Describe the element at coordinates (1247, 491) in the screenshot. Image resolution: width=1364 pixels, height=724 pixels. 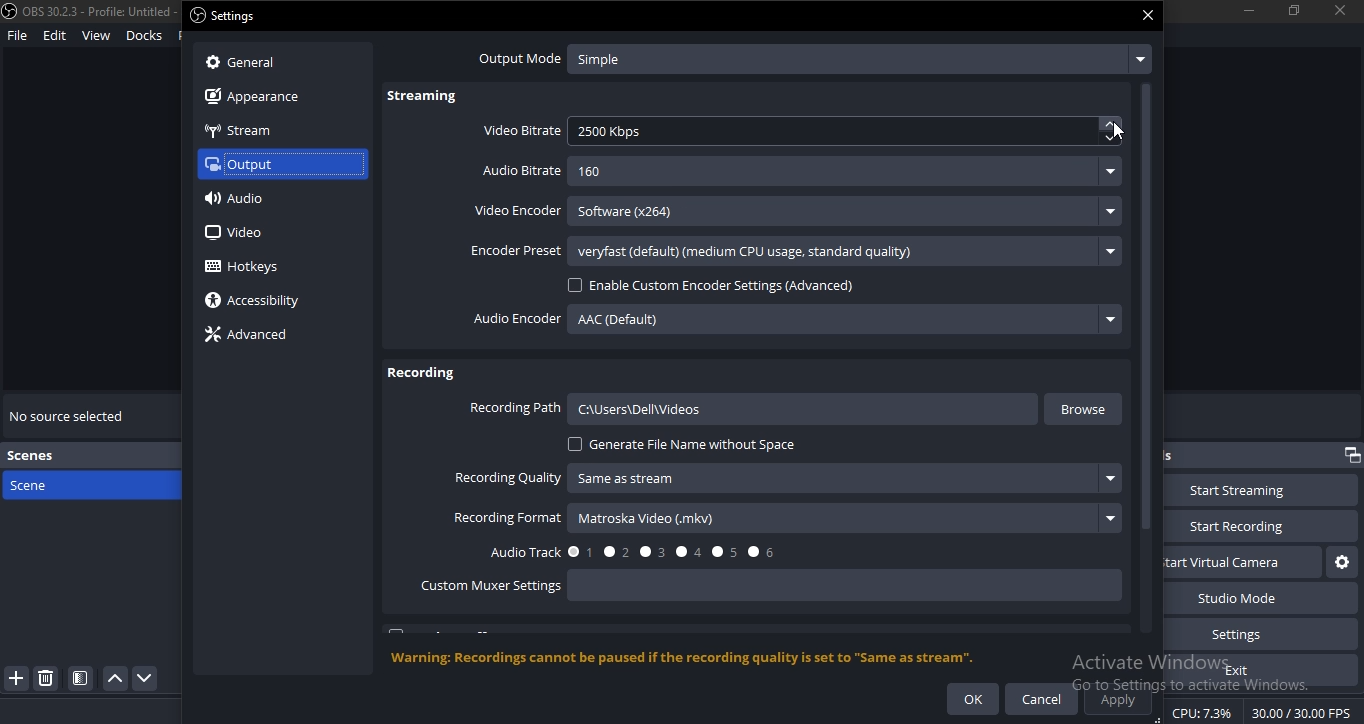
I see `start streaming` at that location.